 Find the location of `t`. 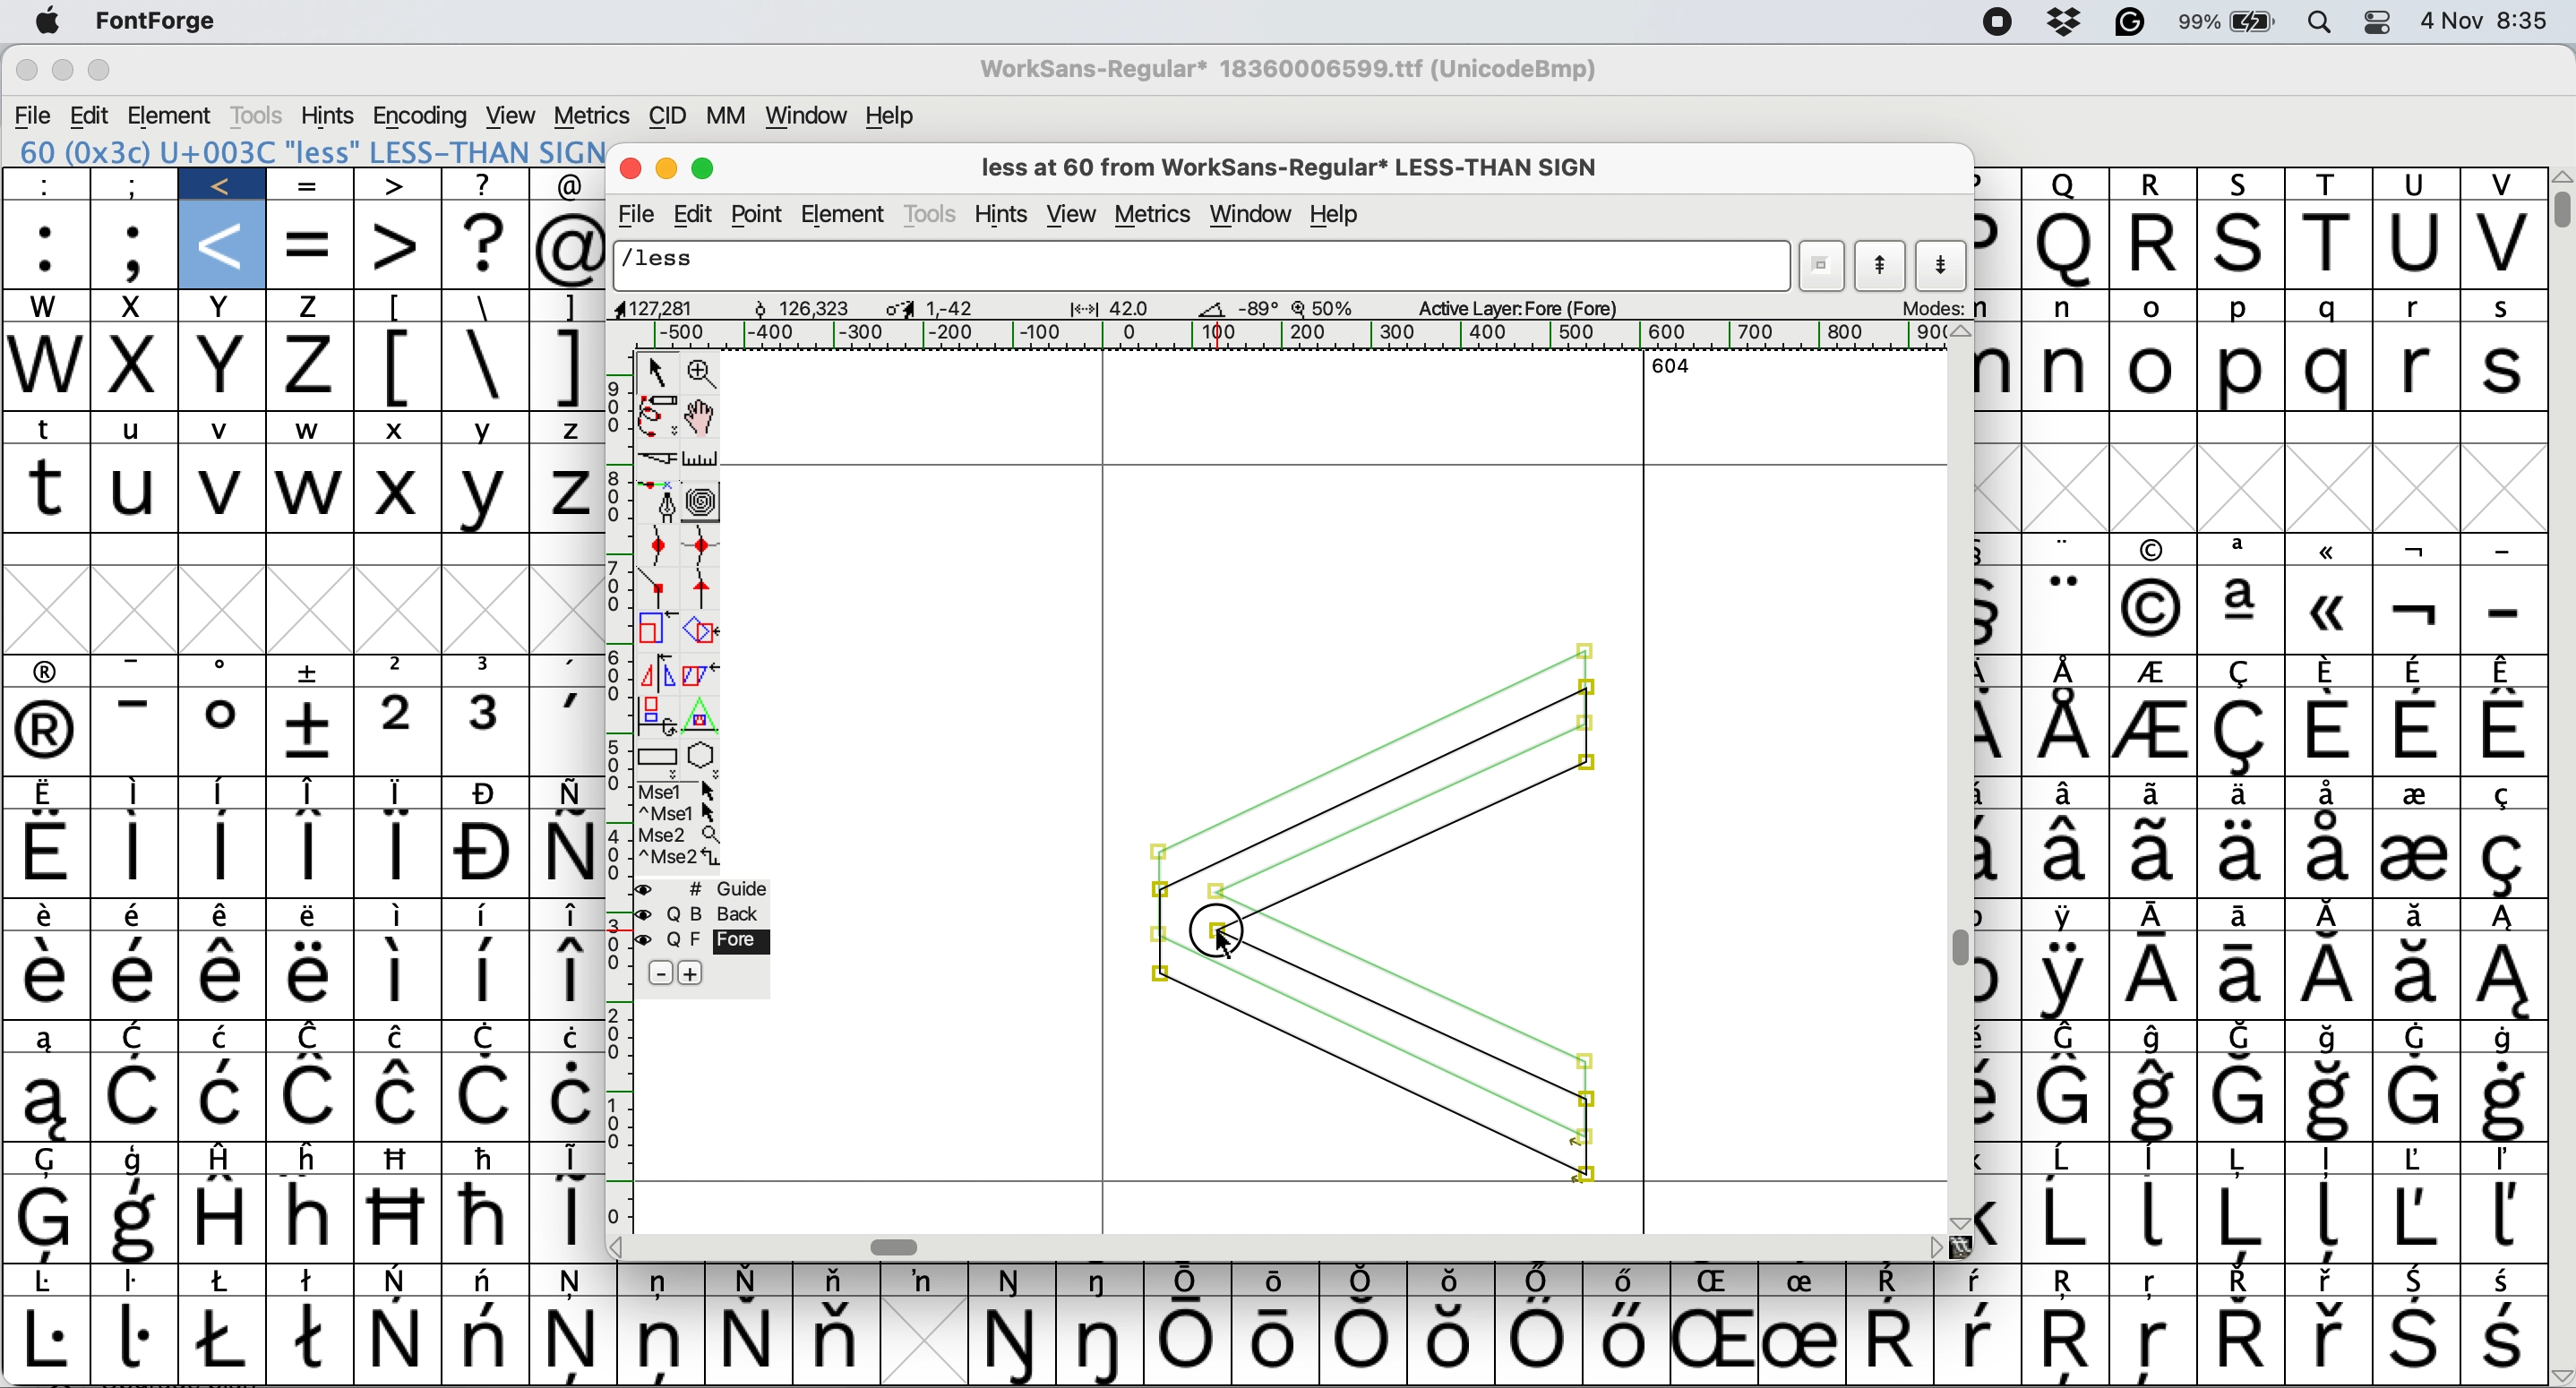

t is located at coordinates (49, 488).